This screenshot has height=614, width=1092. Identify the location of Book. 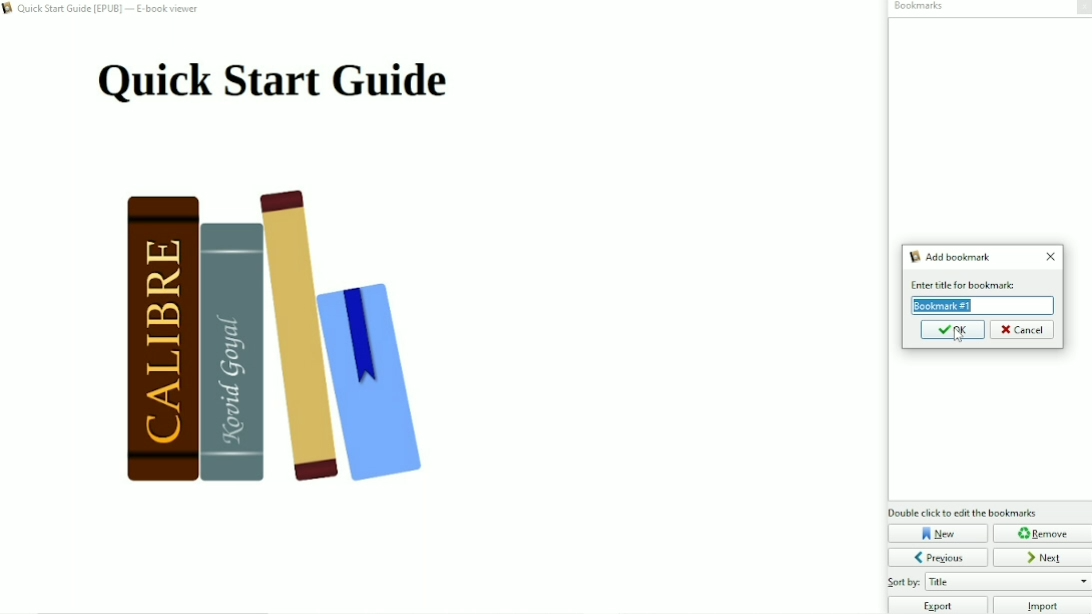
(291, 343).